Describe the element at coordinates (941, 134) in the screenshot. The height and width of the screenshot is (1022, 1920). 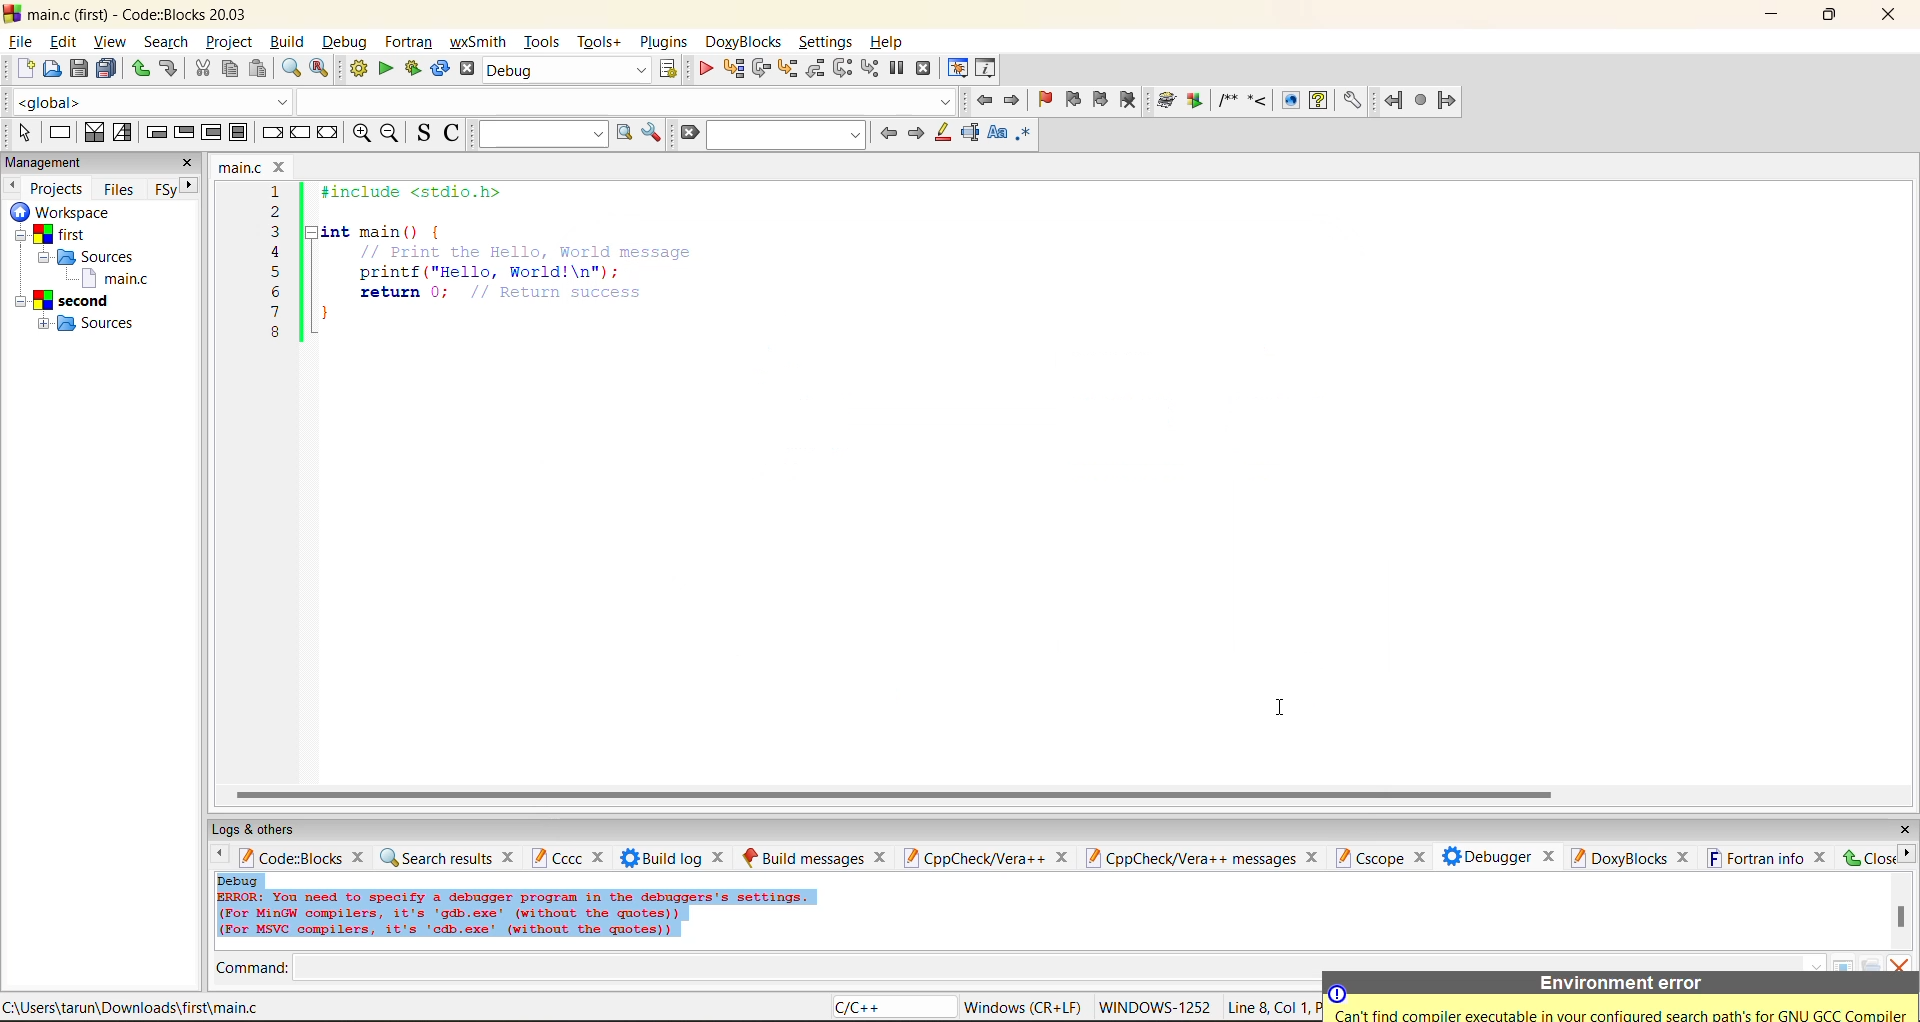
I see `highlight` at that location.